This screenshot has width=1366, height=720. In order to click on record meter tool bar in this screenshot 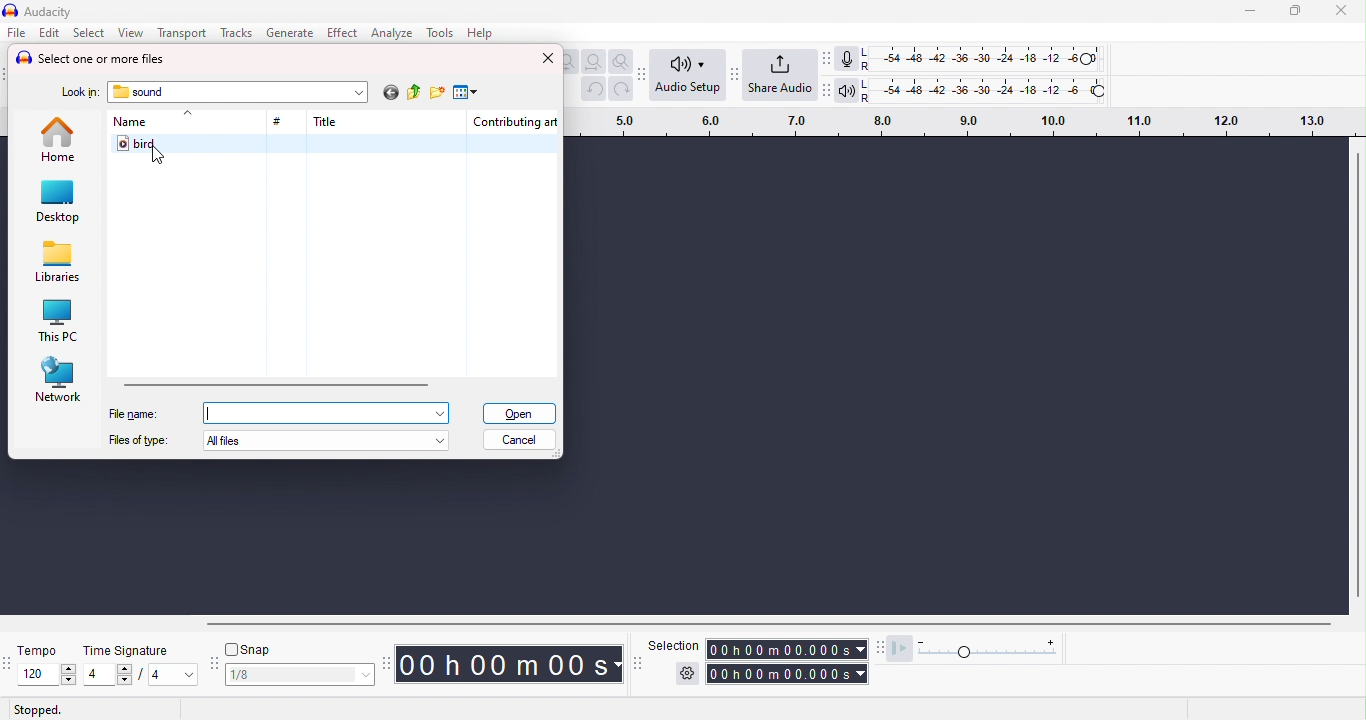, I will do `click(830, 59)`.